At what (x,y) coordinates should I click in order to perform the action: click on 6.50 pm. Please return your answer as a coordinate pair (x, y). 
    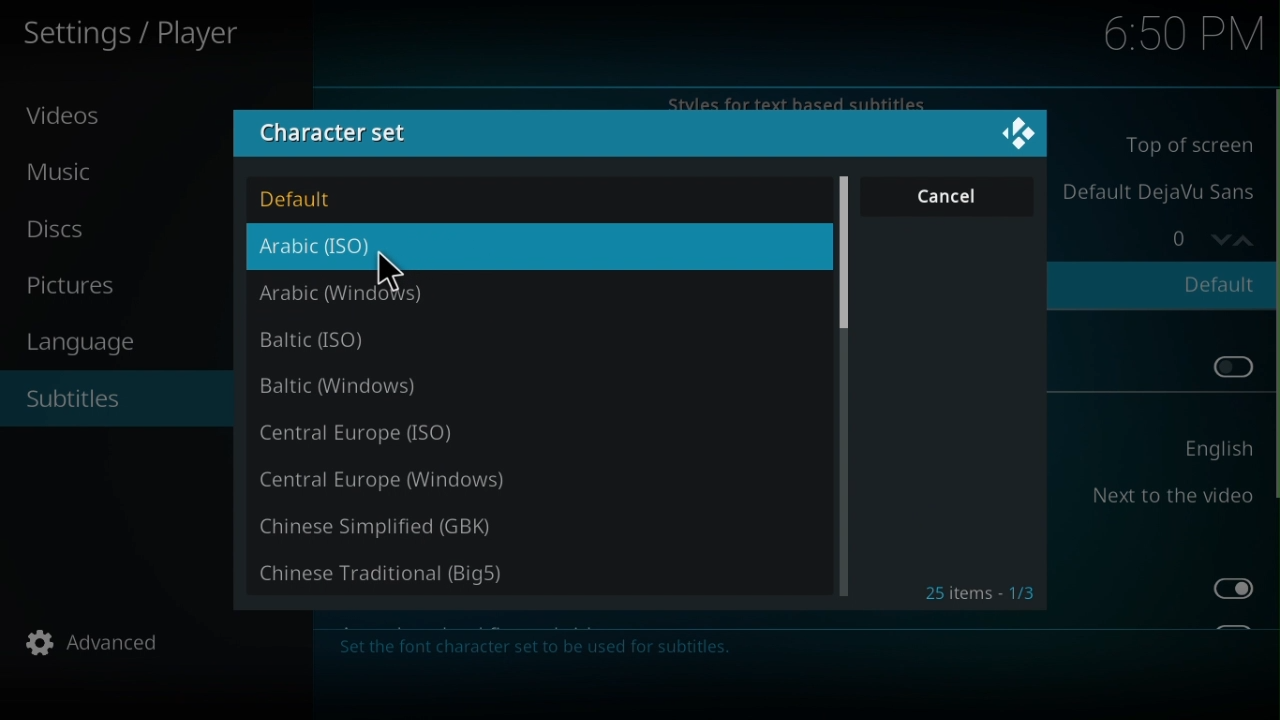
    Looking at the image, I should click on (1174, 31).